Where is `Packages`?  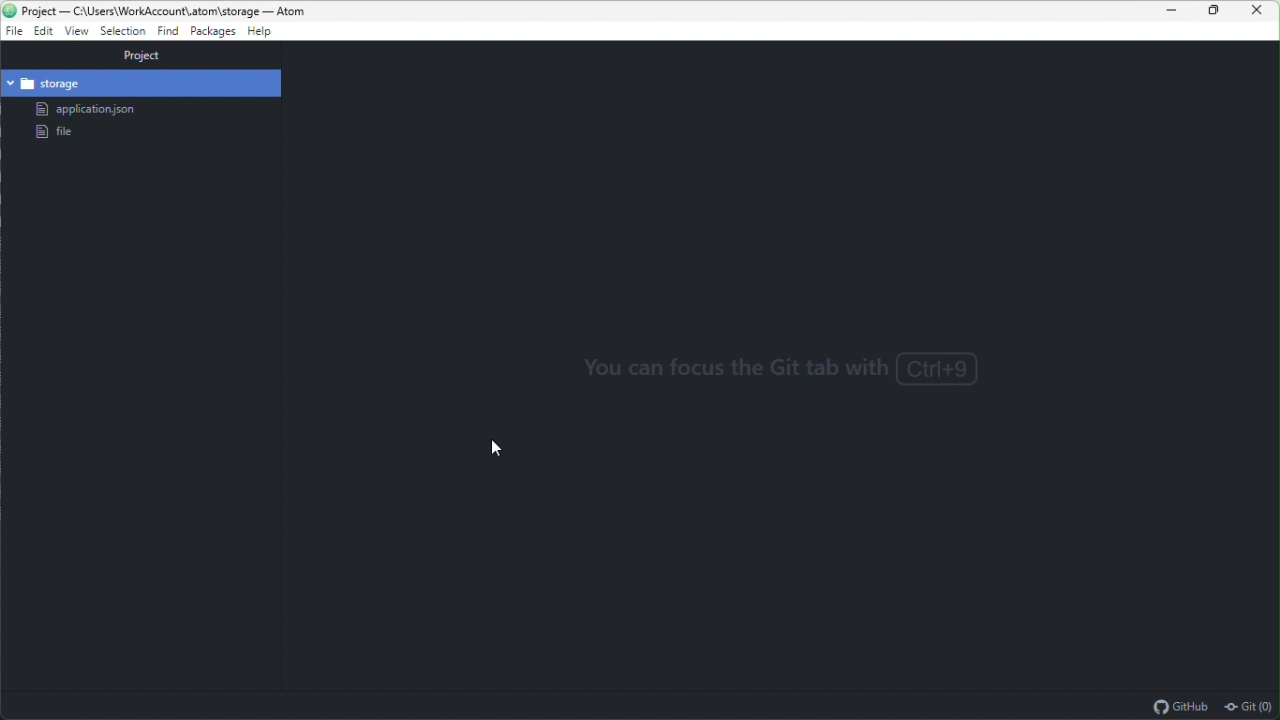
Packages is located at coordinates (215, 33).